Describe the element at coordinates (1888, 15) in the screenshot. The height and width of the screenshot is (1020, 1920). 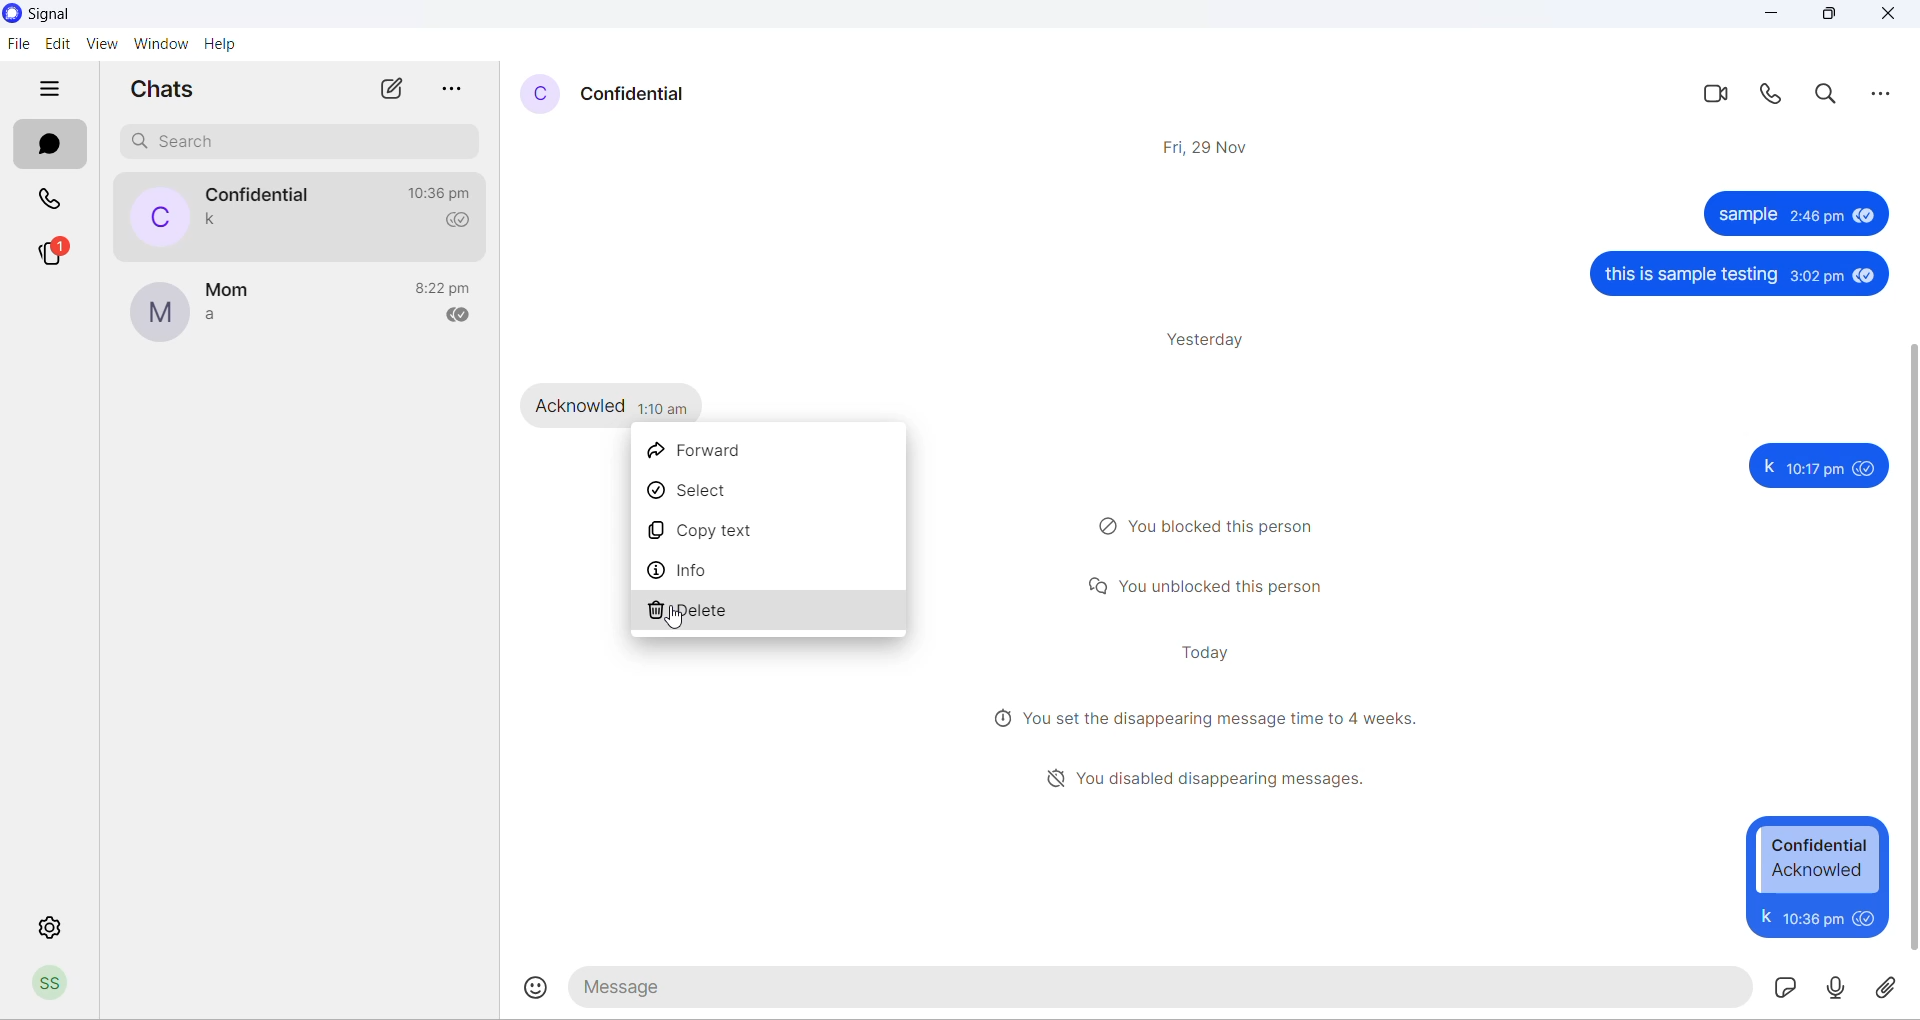
I see `close` at that location.